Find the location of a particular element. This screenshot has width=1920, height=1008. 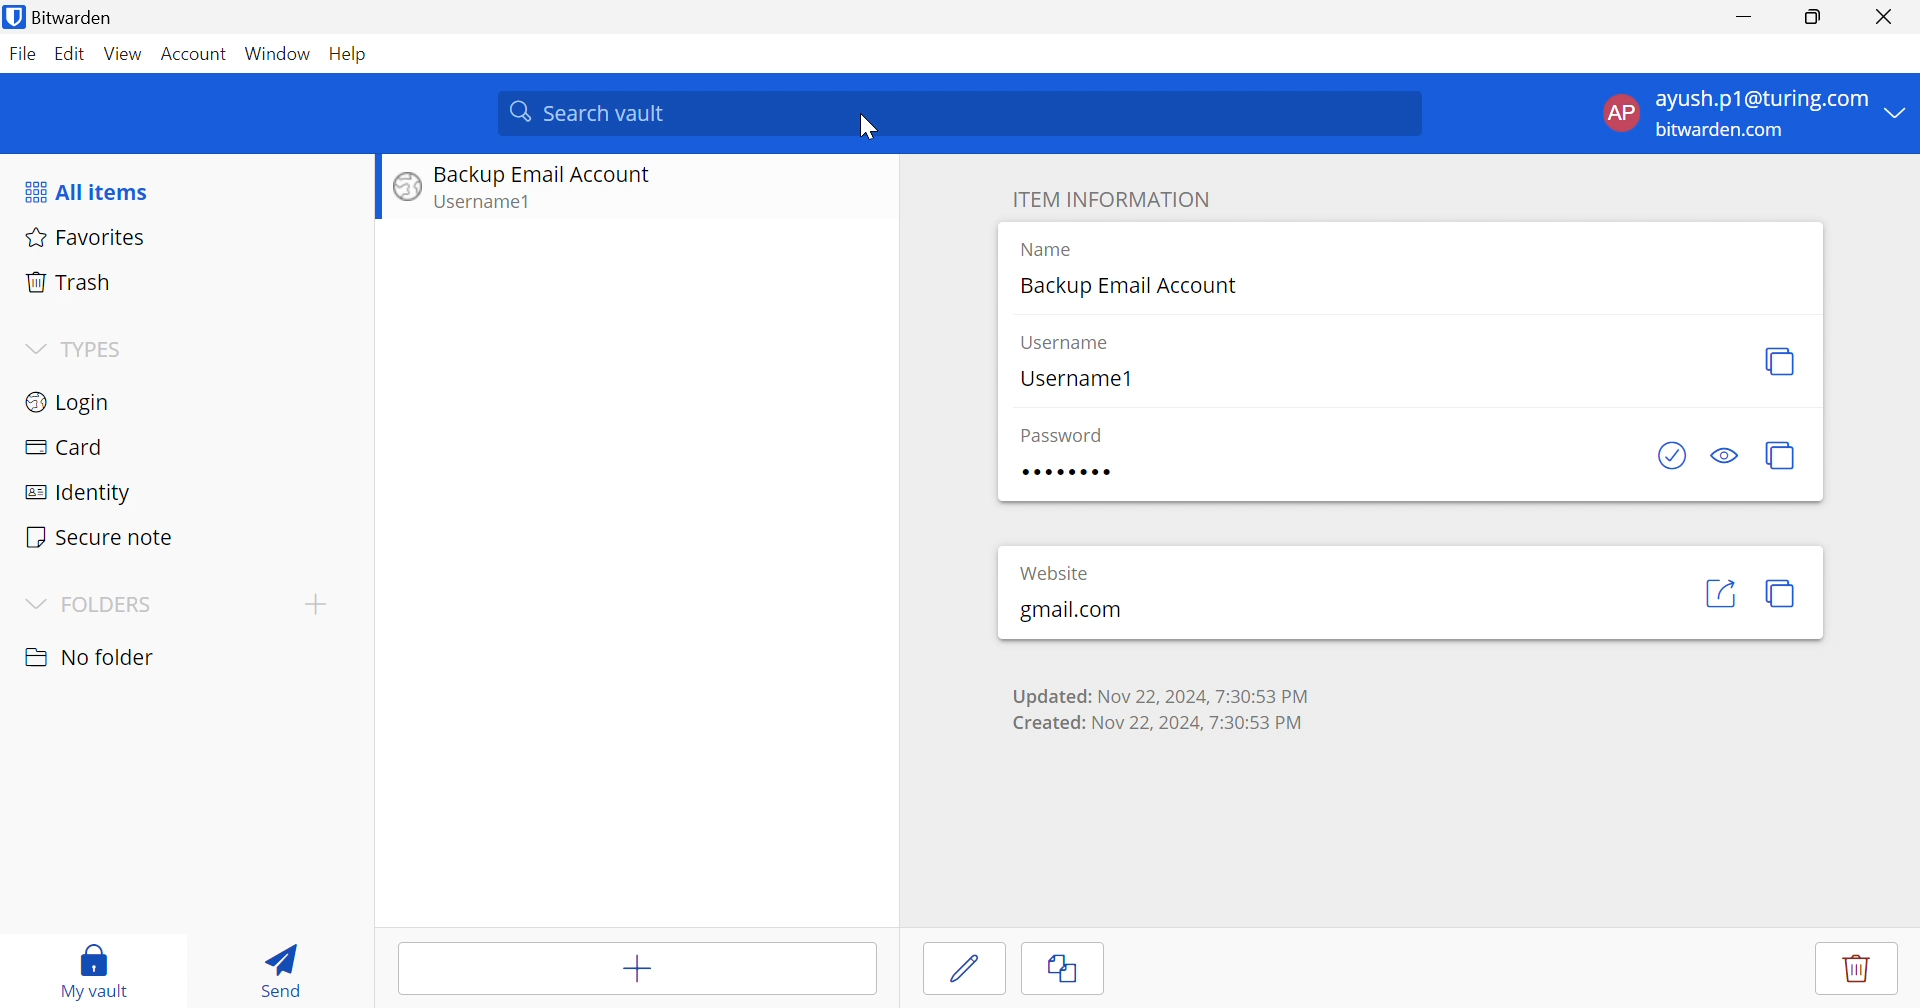

gmail.com is located at coordinates (1092, 611).